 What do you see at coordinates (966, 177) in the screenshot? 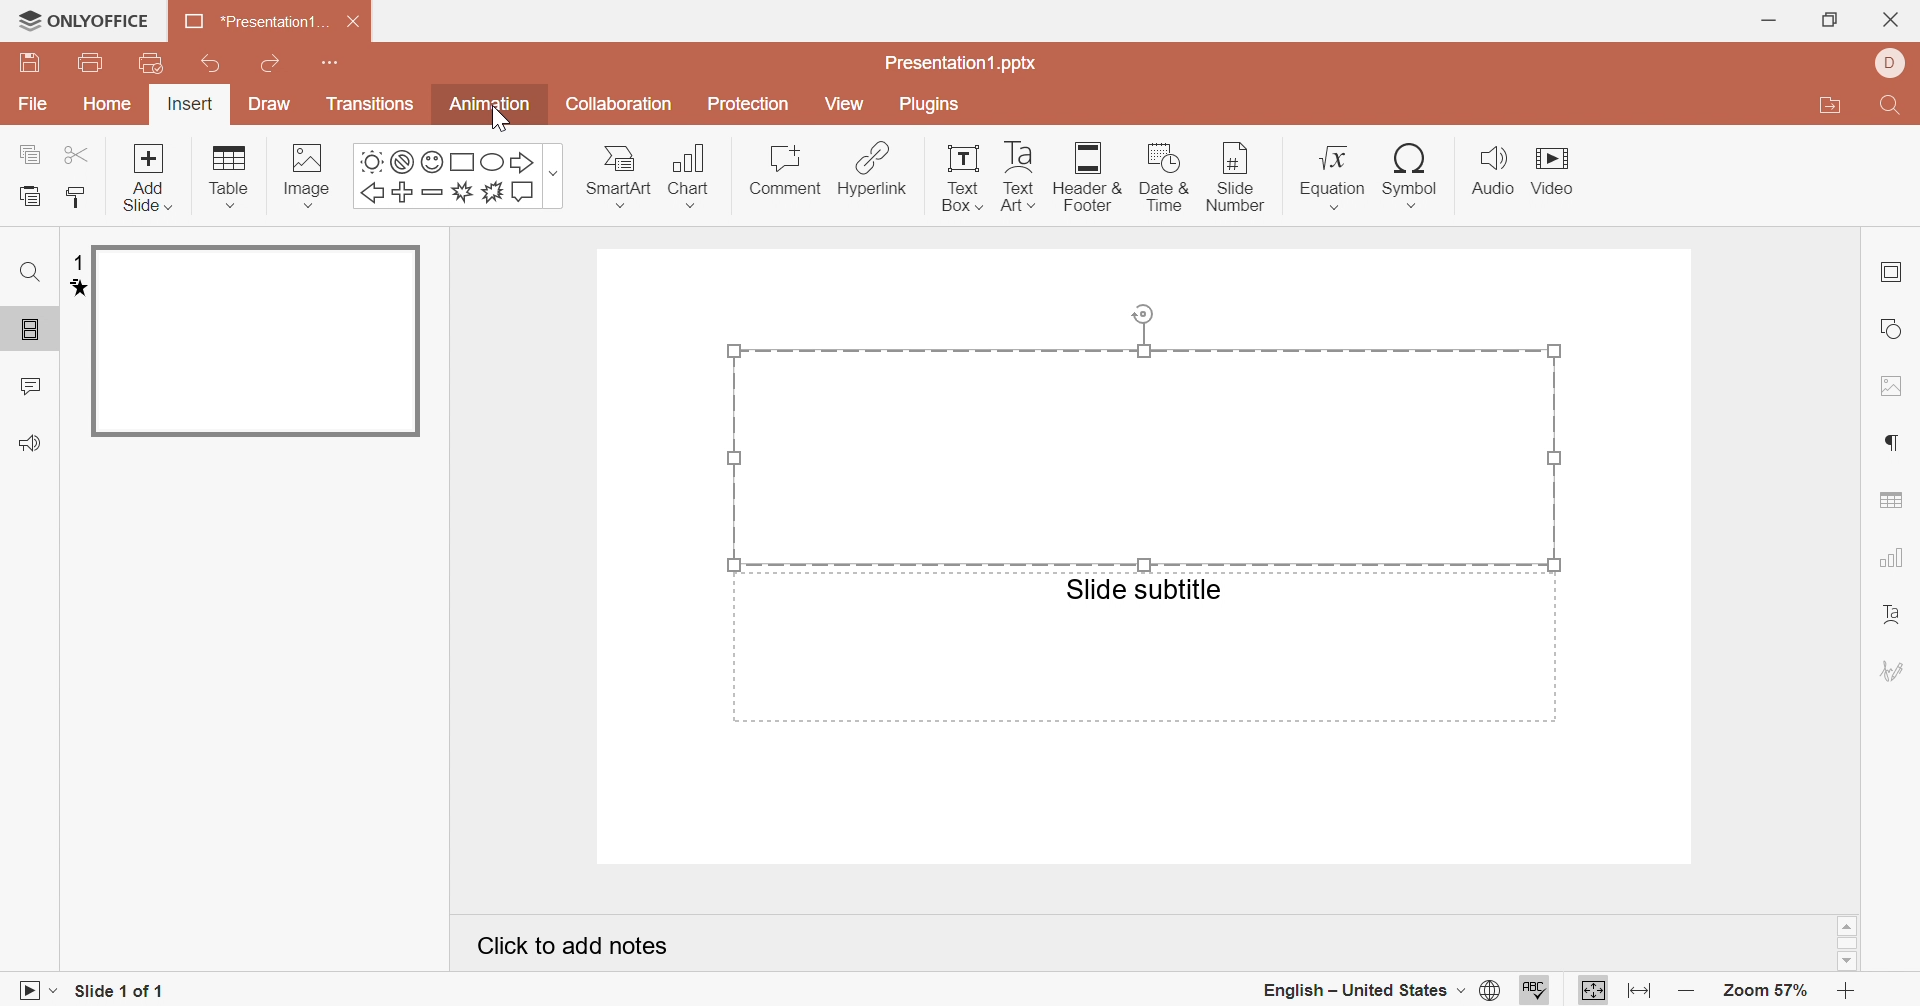
I see `text box` at bounding box center [966, 177].